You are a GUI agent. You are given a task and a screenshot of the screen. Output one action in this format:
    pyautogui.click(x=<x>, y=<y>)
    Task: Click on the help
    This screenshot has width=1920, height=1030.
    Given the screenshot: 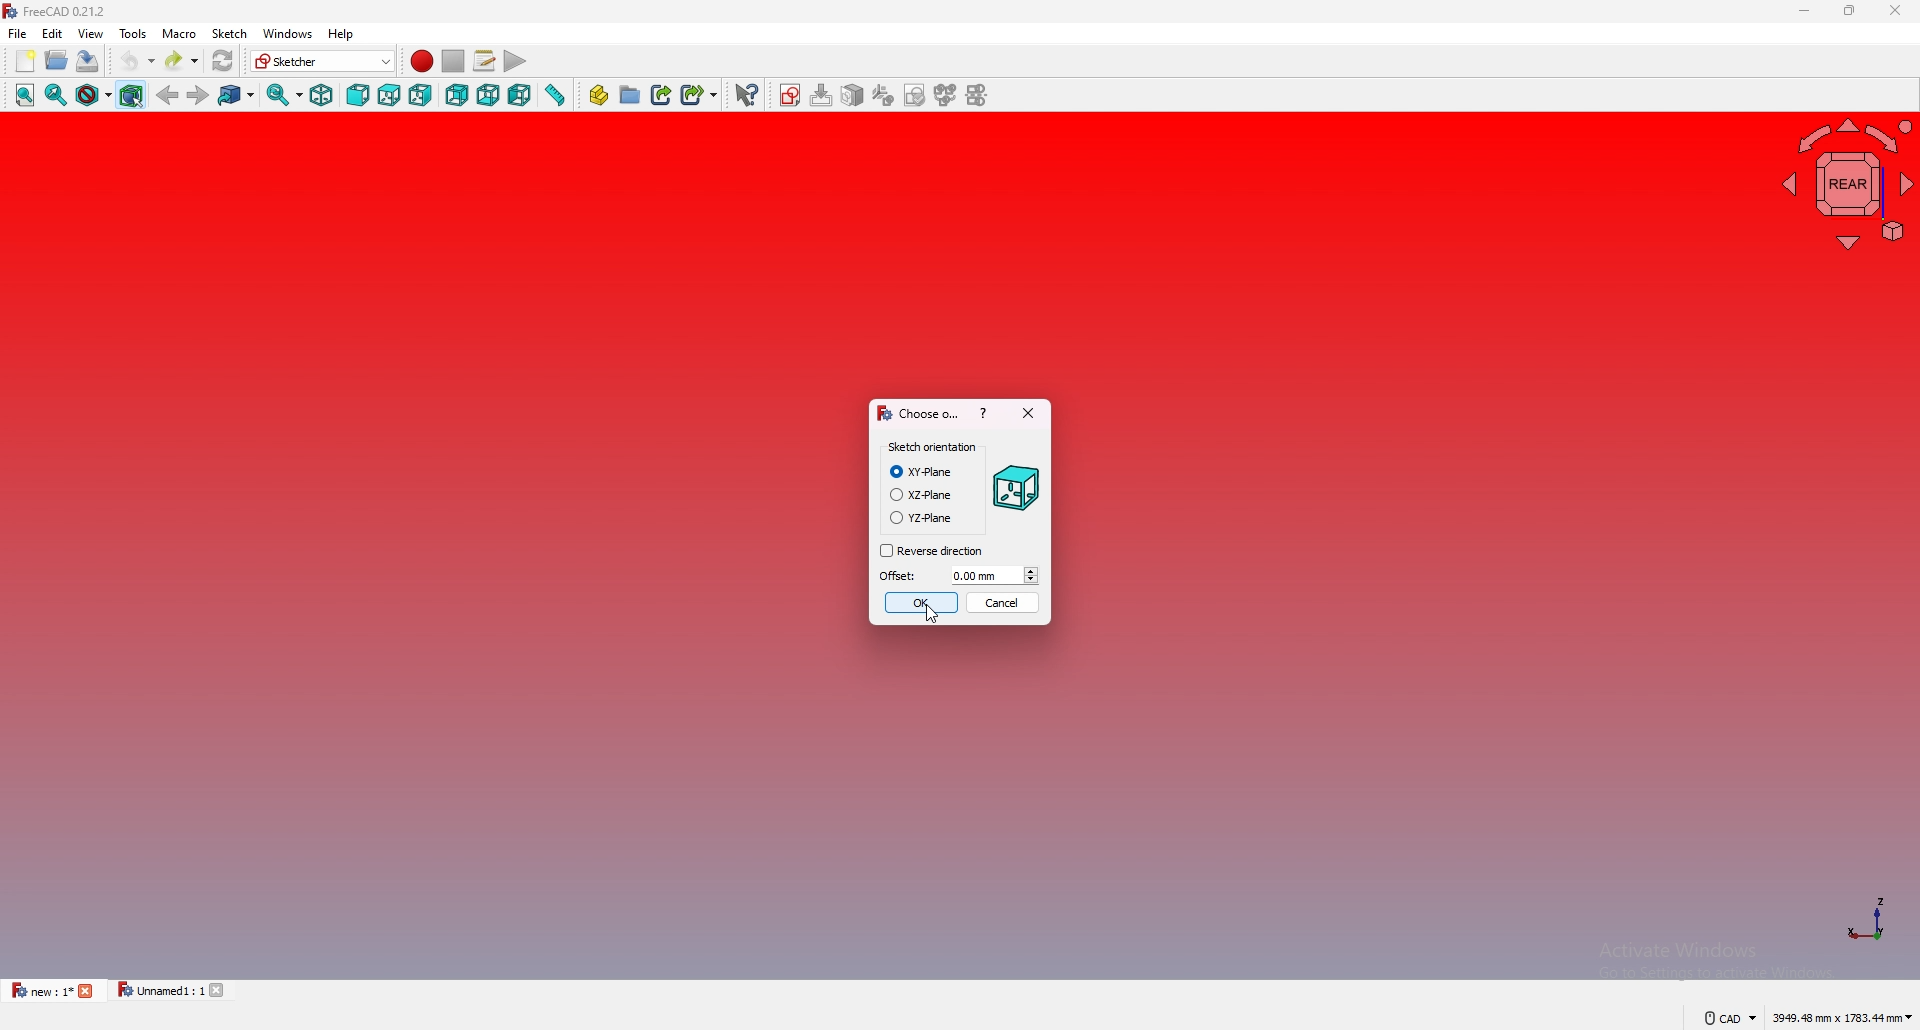 What is the action you would take?
    pyautogui.click(x=341, y=34)
    